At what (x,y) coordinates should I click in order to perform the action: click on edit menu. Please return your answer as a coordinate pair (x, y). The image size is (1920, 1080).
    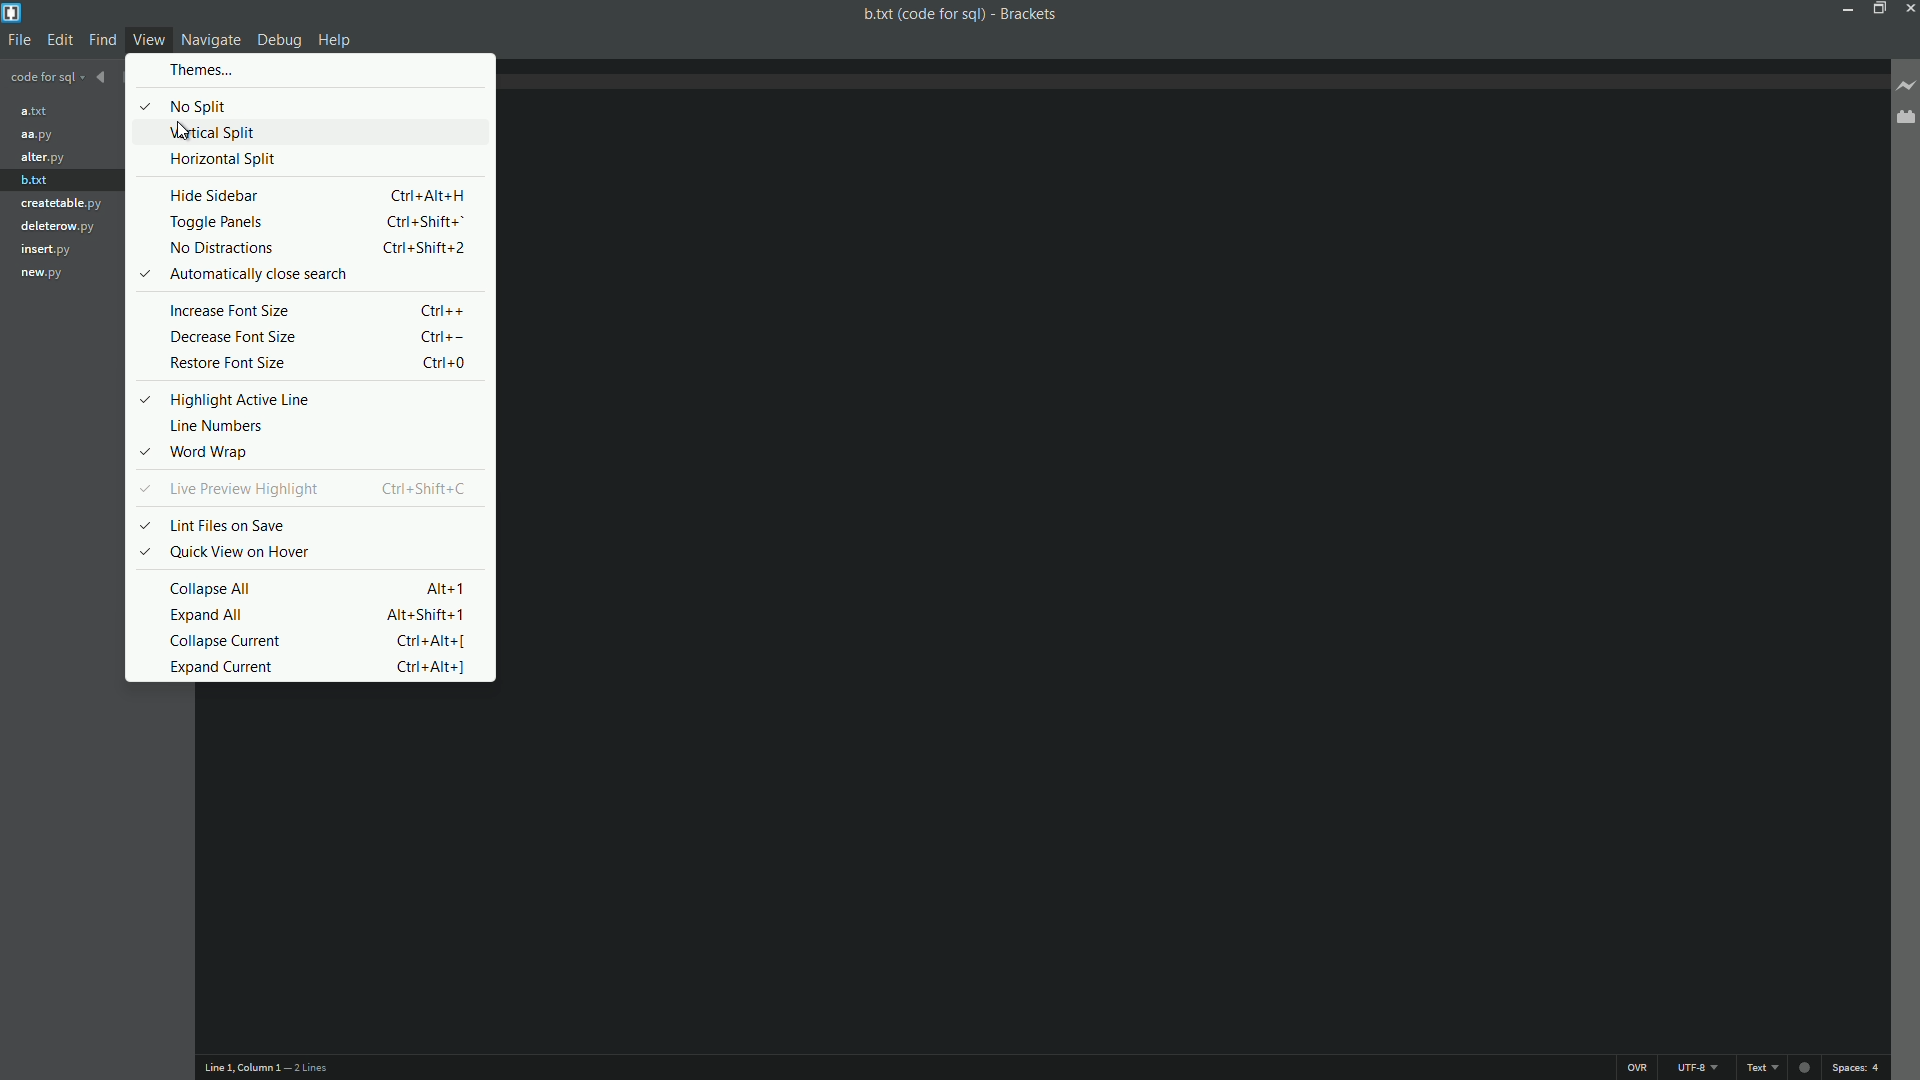
    Looking at the image, I should click on (59, 40).